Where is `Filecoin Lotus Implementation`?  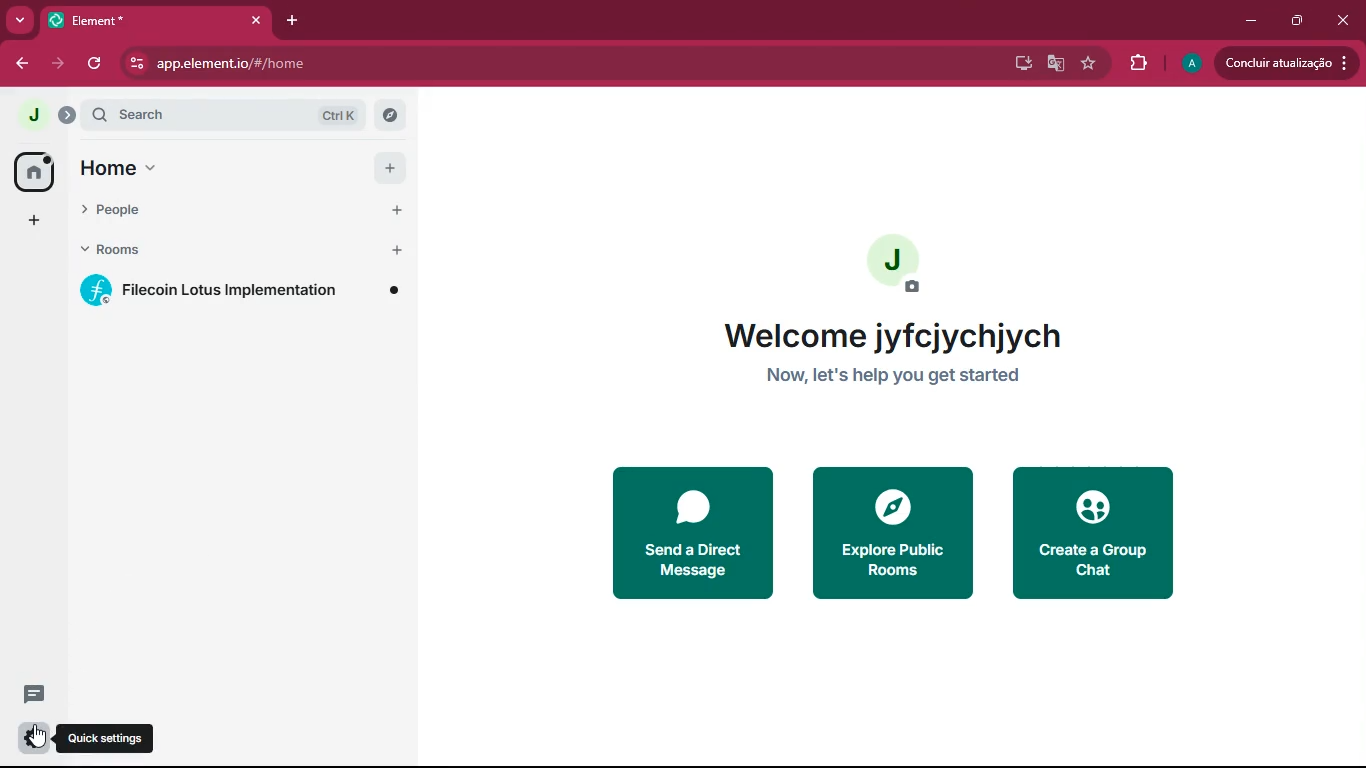 Filecoin Lotus Implementation is located at coordinates (248, 292).